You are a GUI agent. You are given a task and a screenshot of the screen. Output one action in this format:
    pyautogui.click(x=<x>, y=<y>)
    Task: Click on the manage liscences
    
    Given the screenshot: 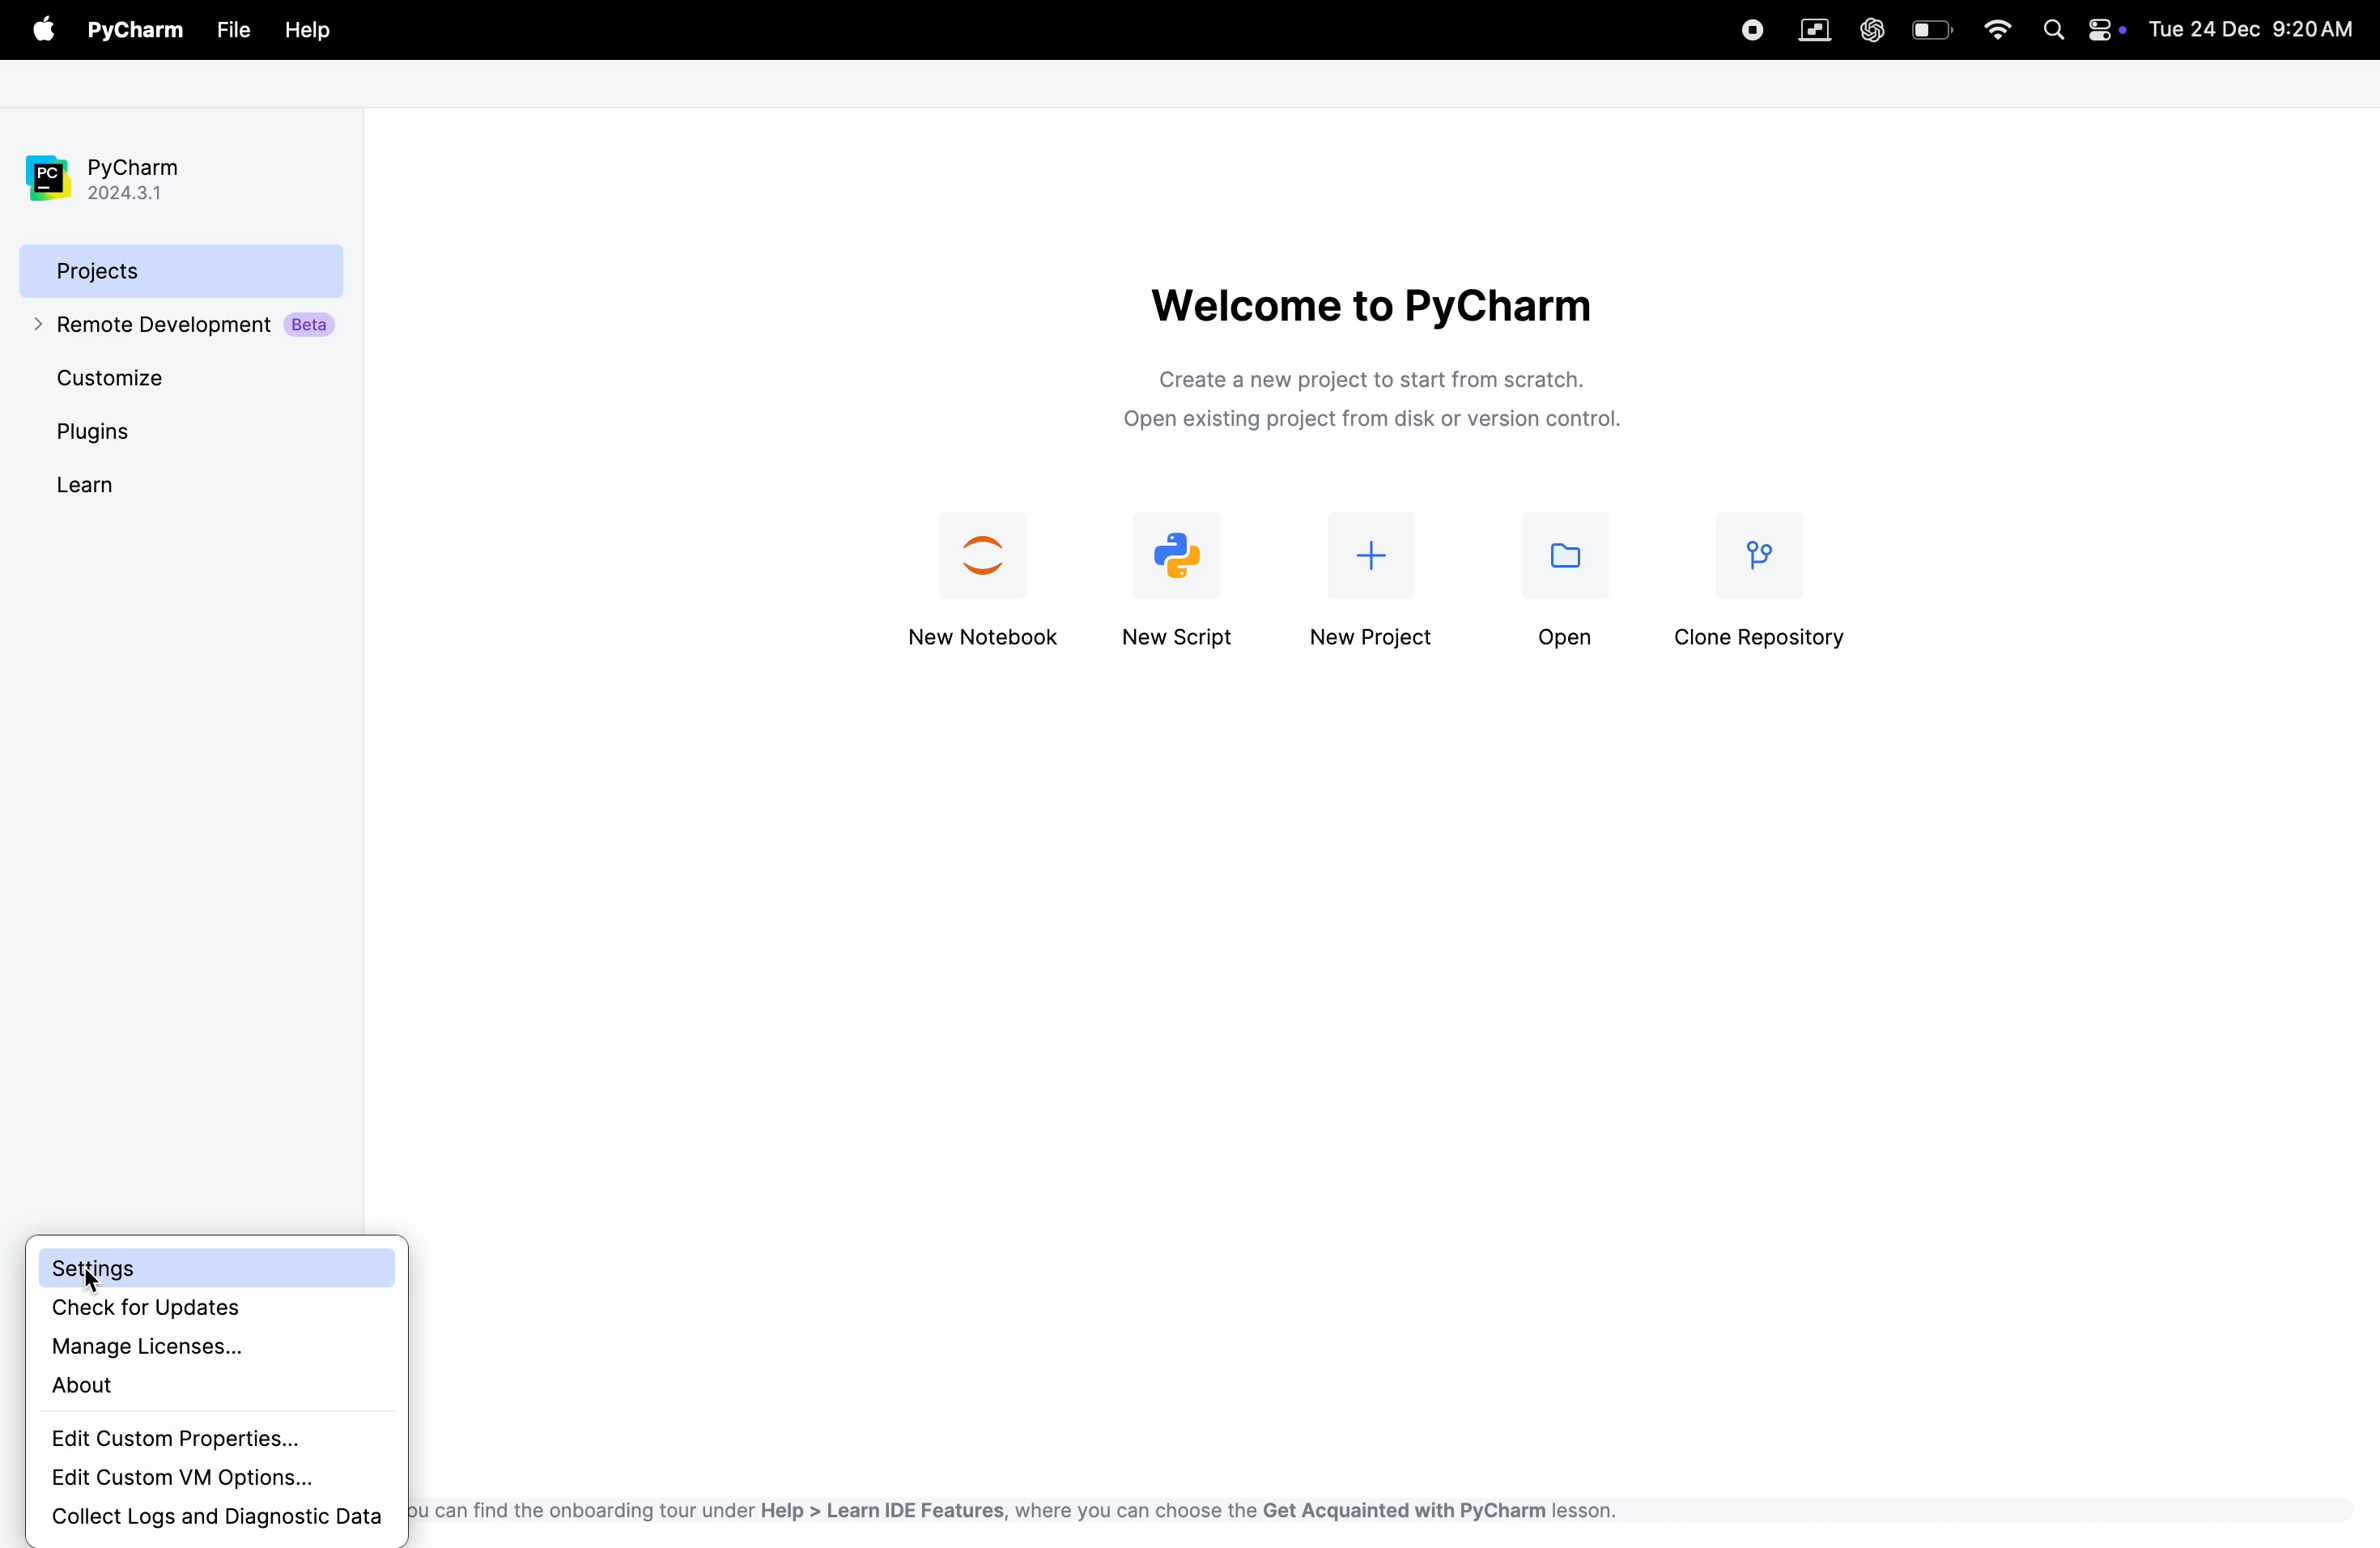 What is the action you would take?
    pyautogui.click(x=213, y=1343)
    